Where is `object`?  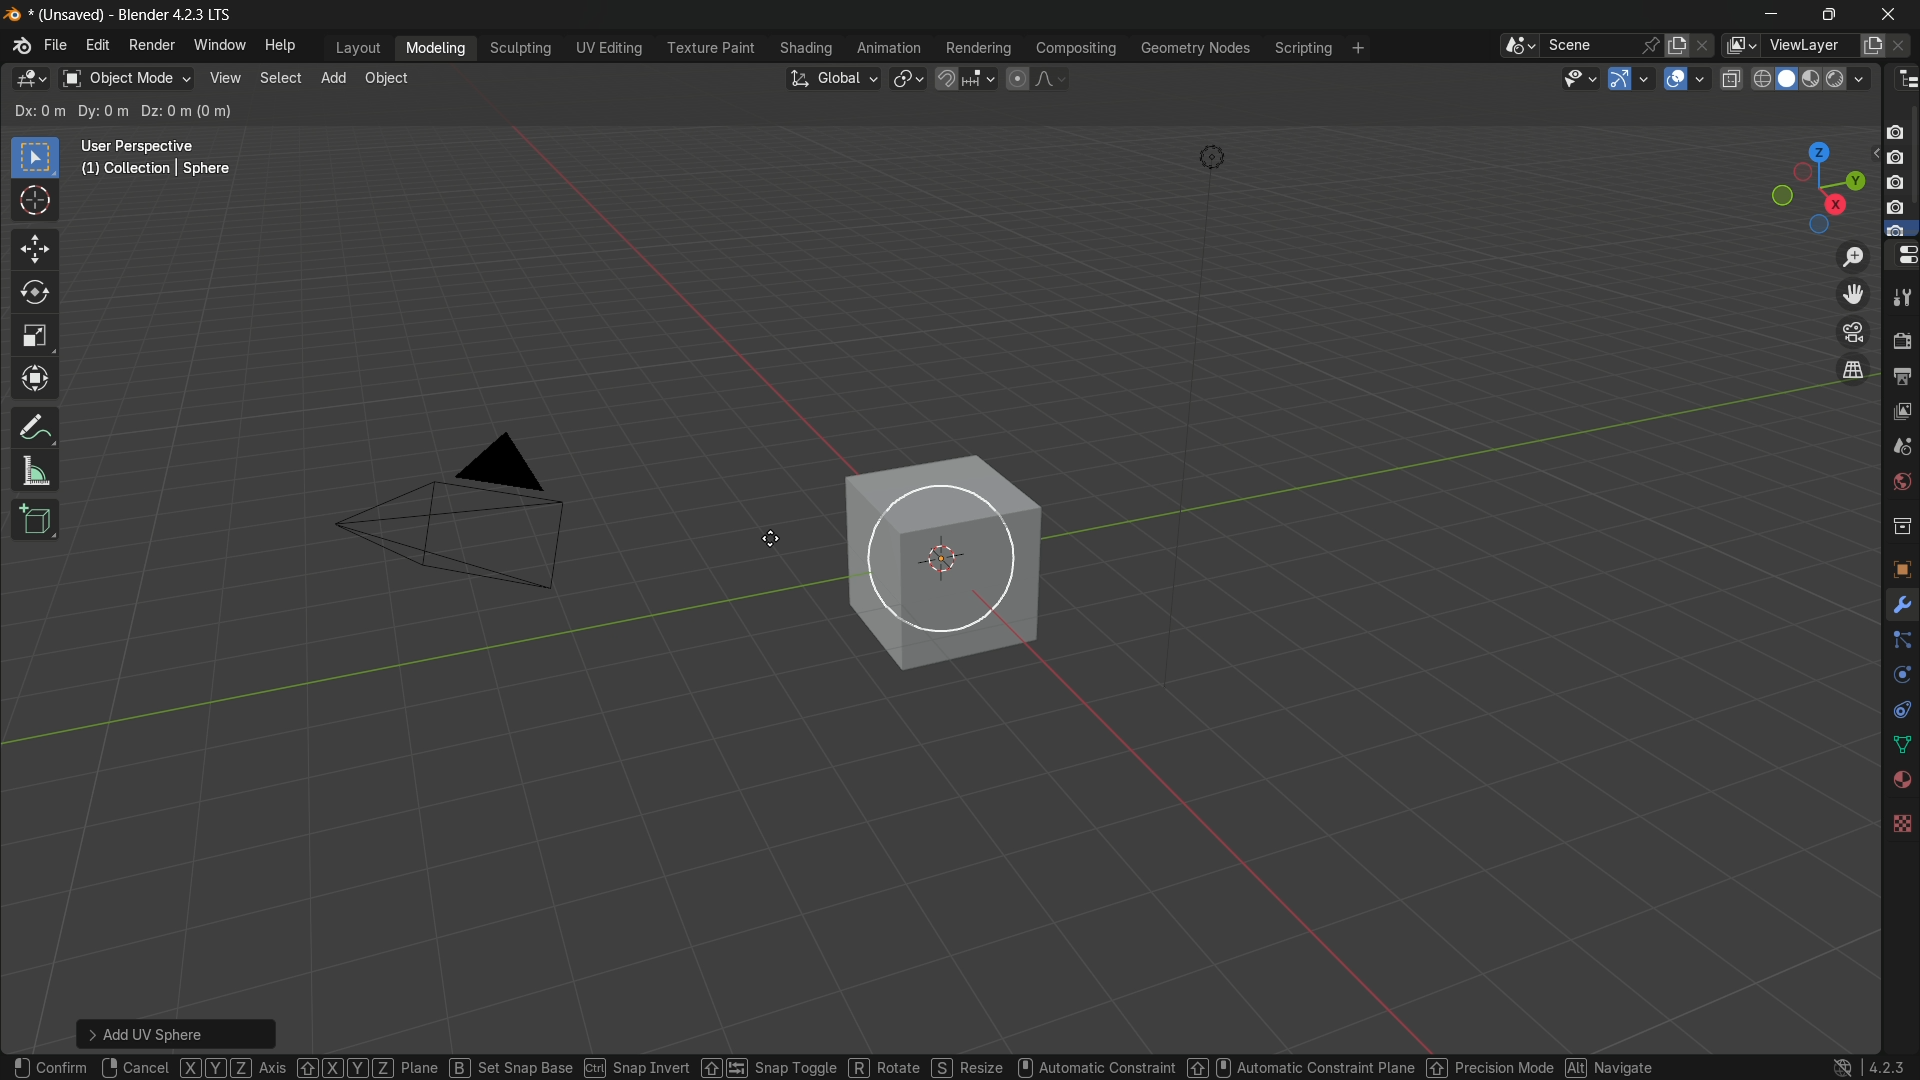
object is located at coordinates (387, 81).